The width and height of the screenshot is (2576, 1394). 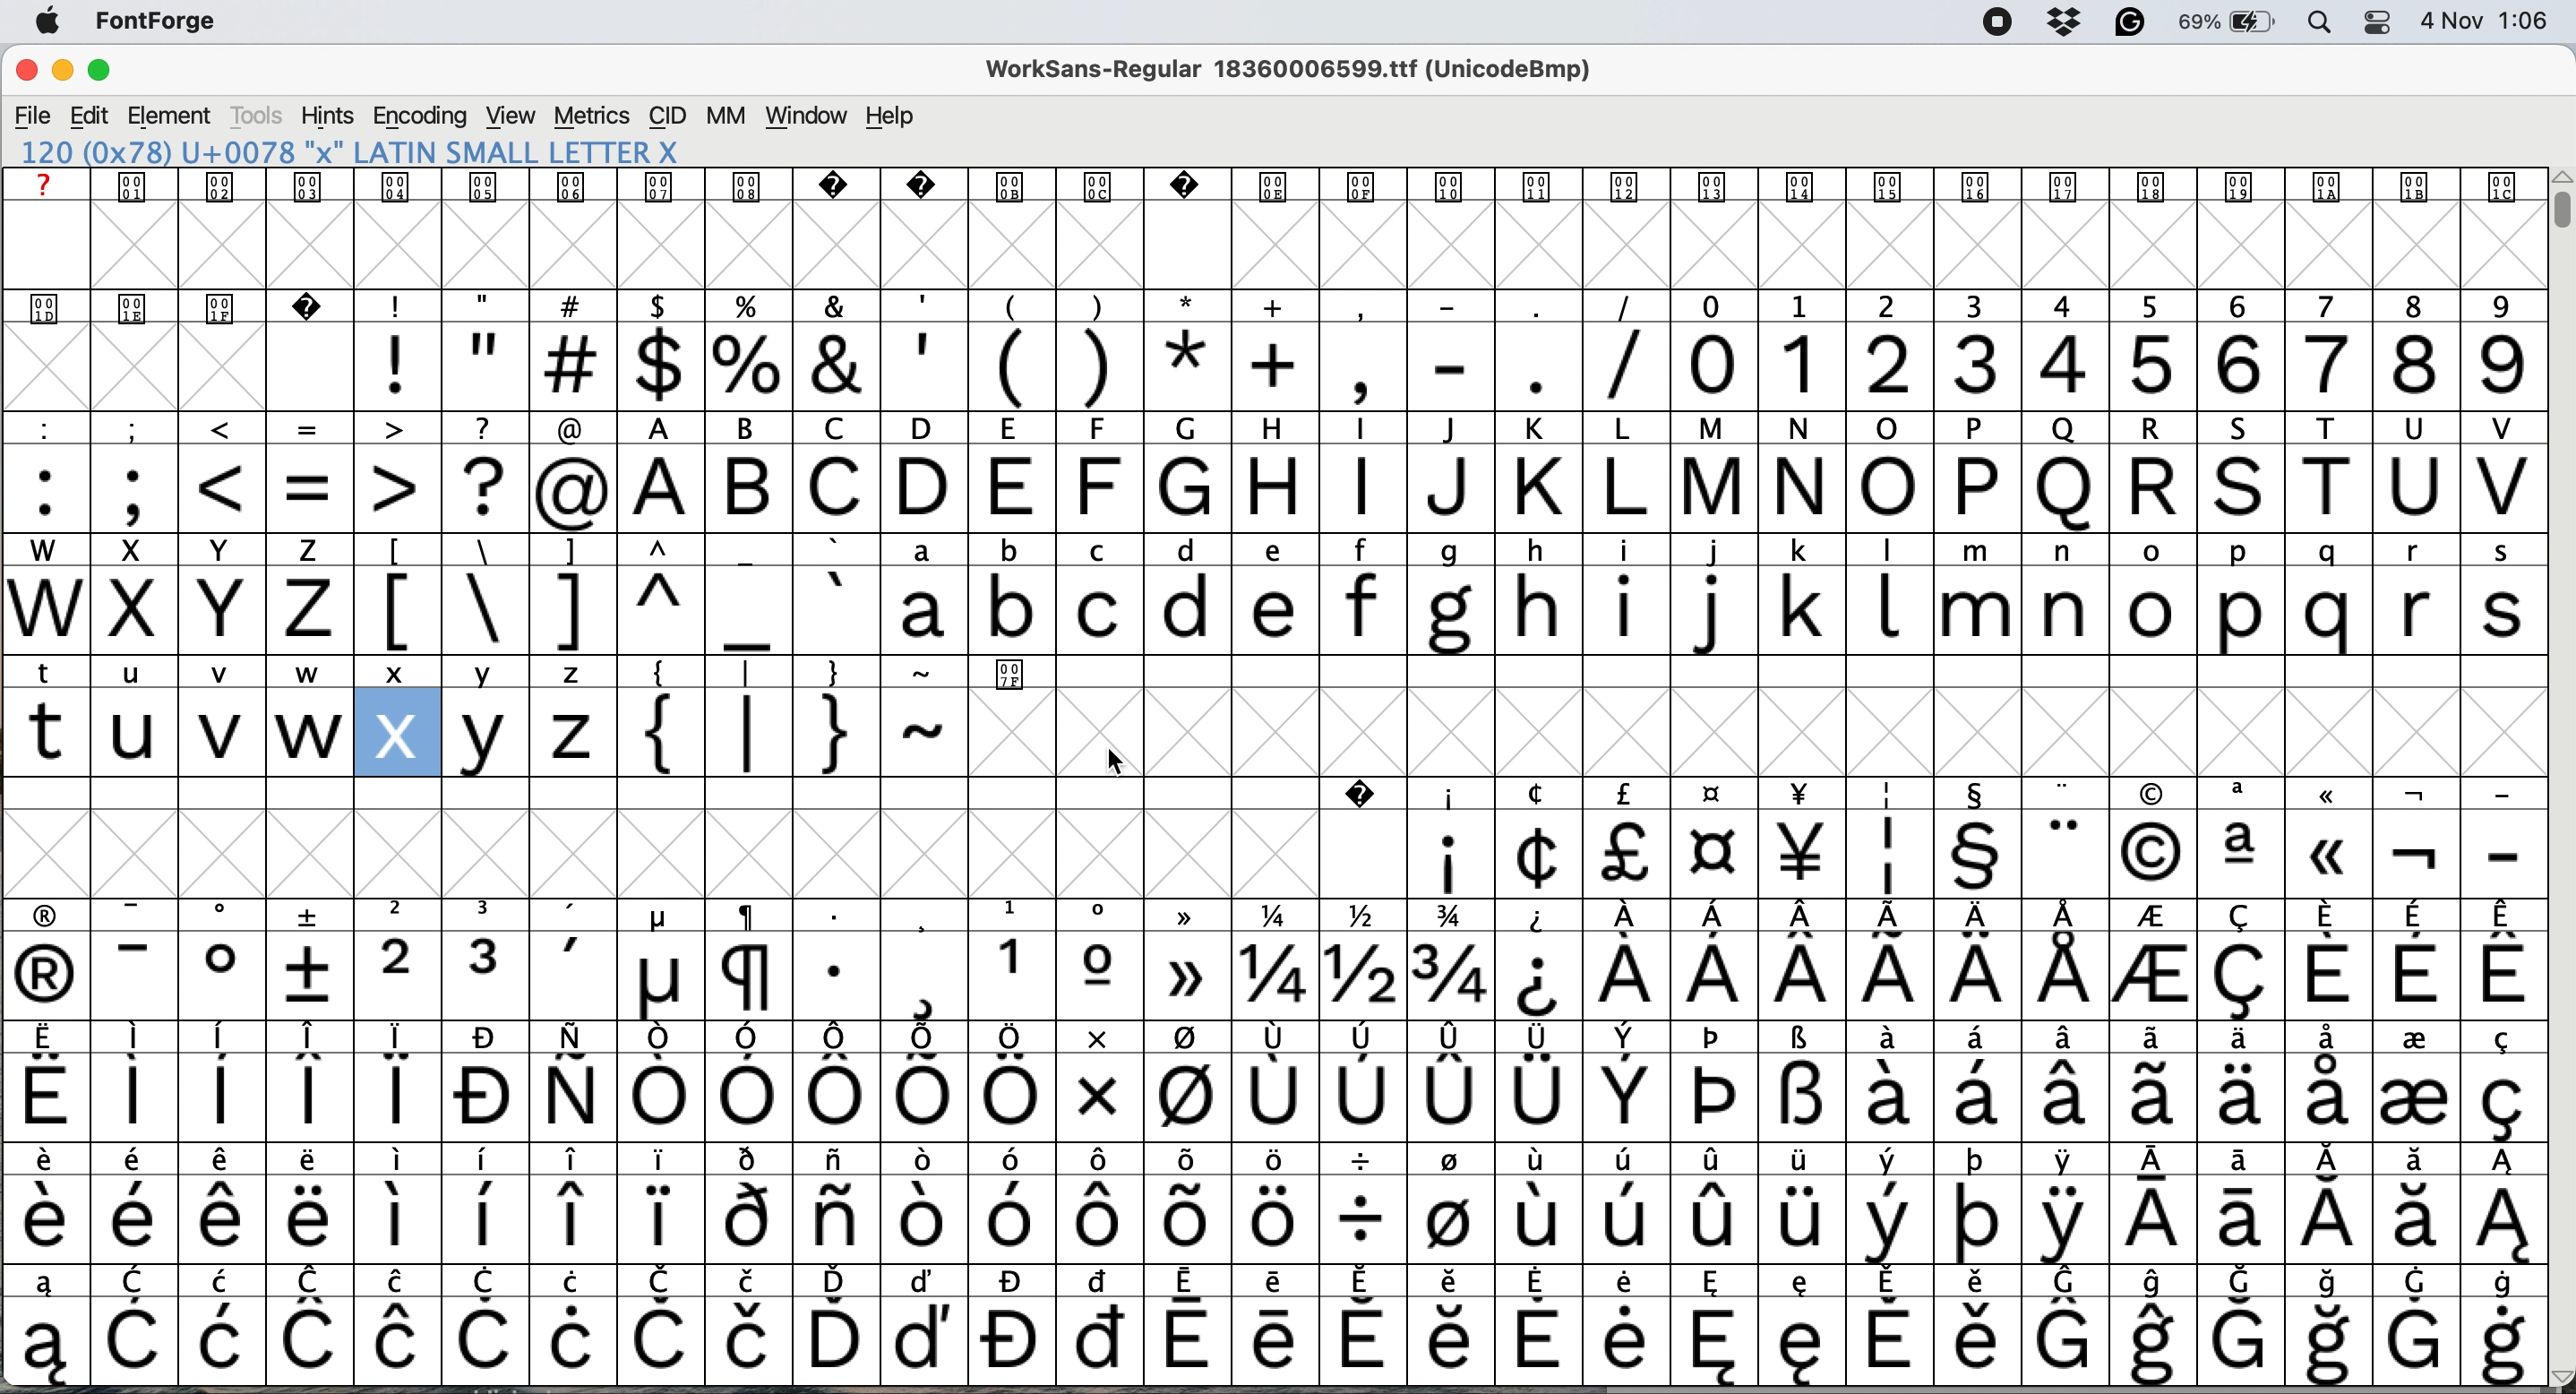 What do you see at coordinates (1009, 366) in the screenshot?
I see `special characters` at bounding box center [1009, 366].